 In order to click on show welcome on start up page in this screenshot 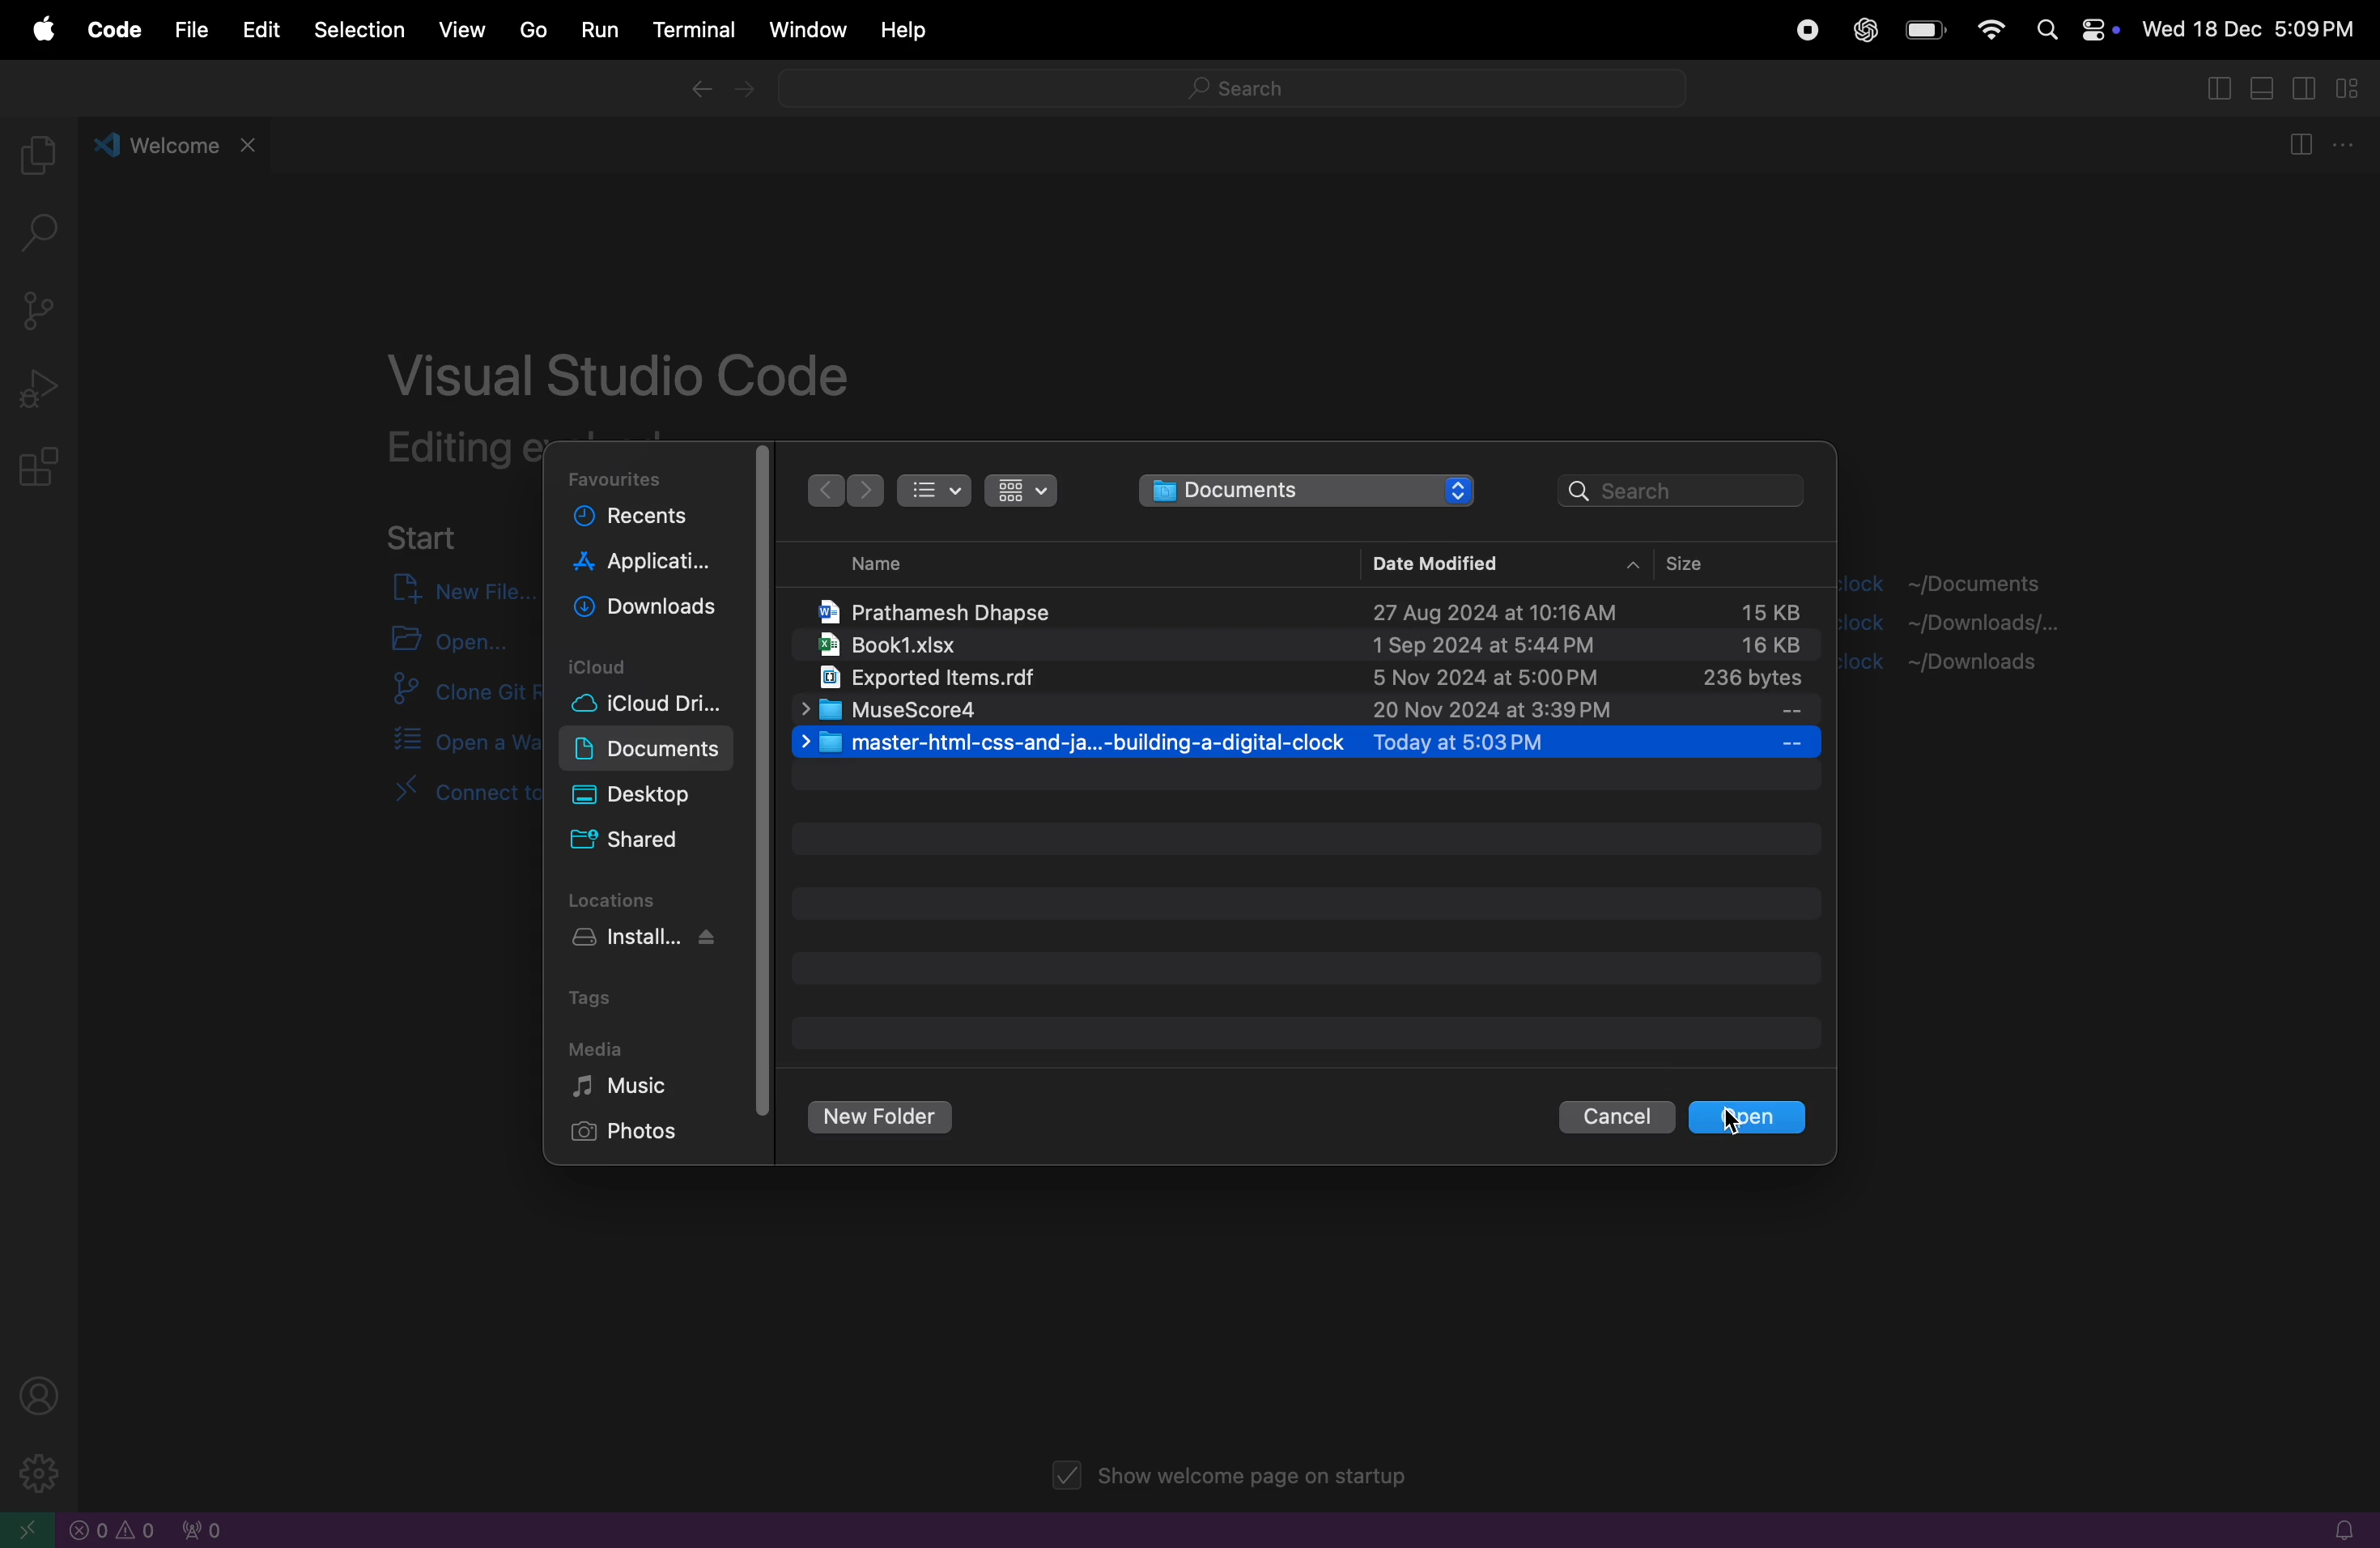, I will do `click(1235, 1478)`.